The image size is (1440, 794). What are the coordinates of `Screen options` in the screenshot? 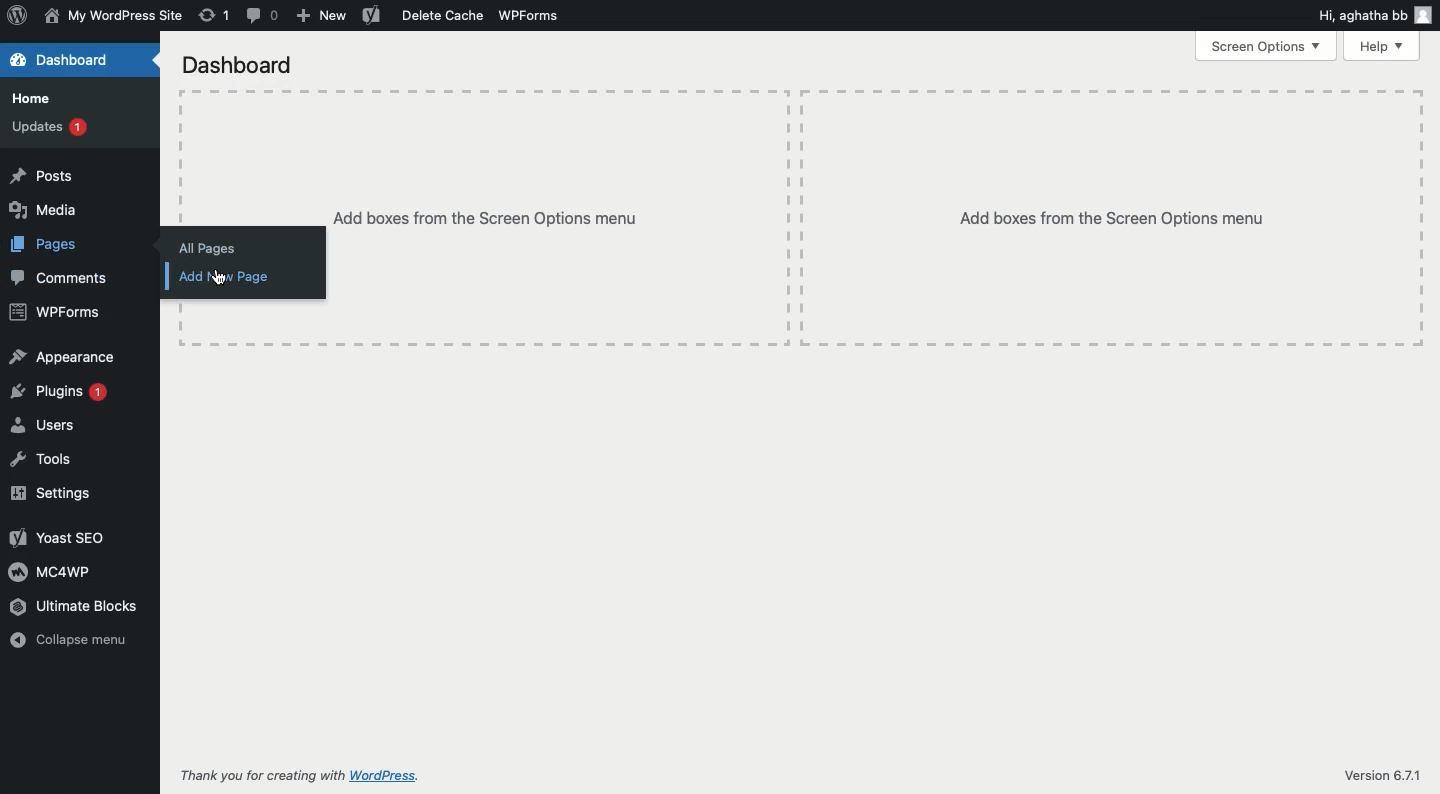 It's located at (1268, 46).